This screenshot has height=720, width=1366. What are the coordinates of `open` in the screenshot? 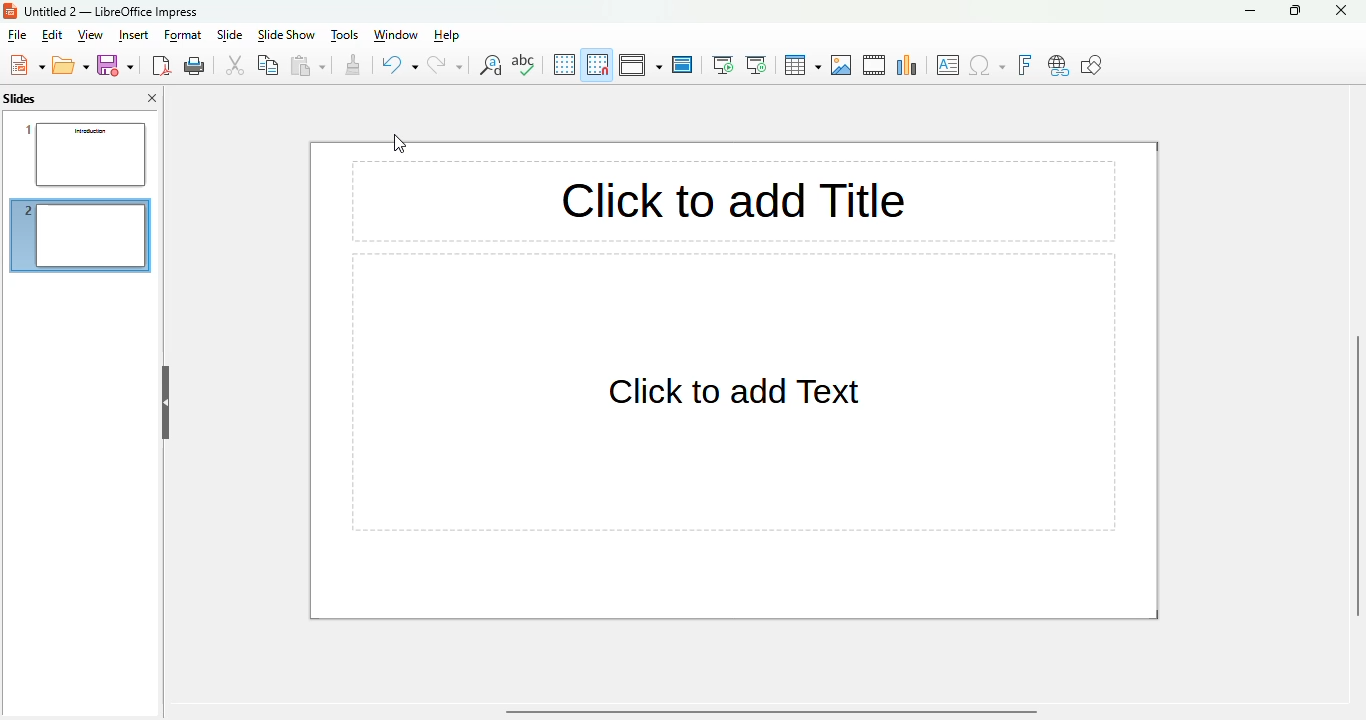 It's located at (71, 65).